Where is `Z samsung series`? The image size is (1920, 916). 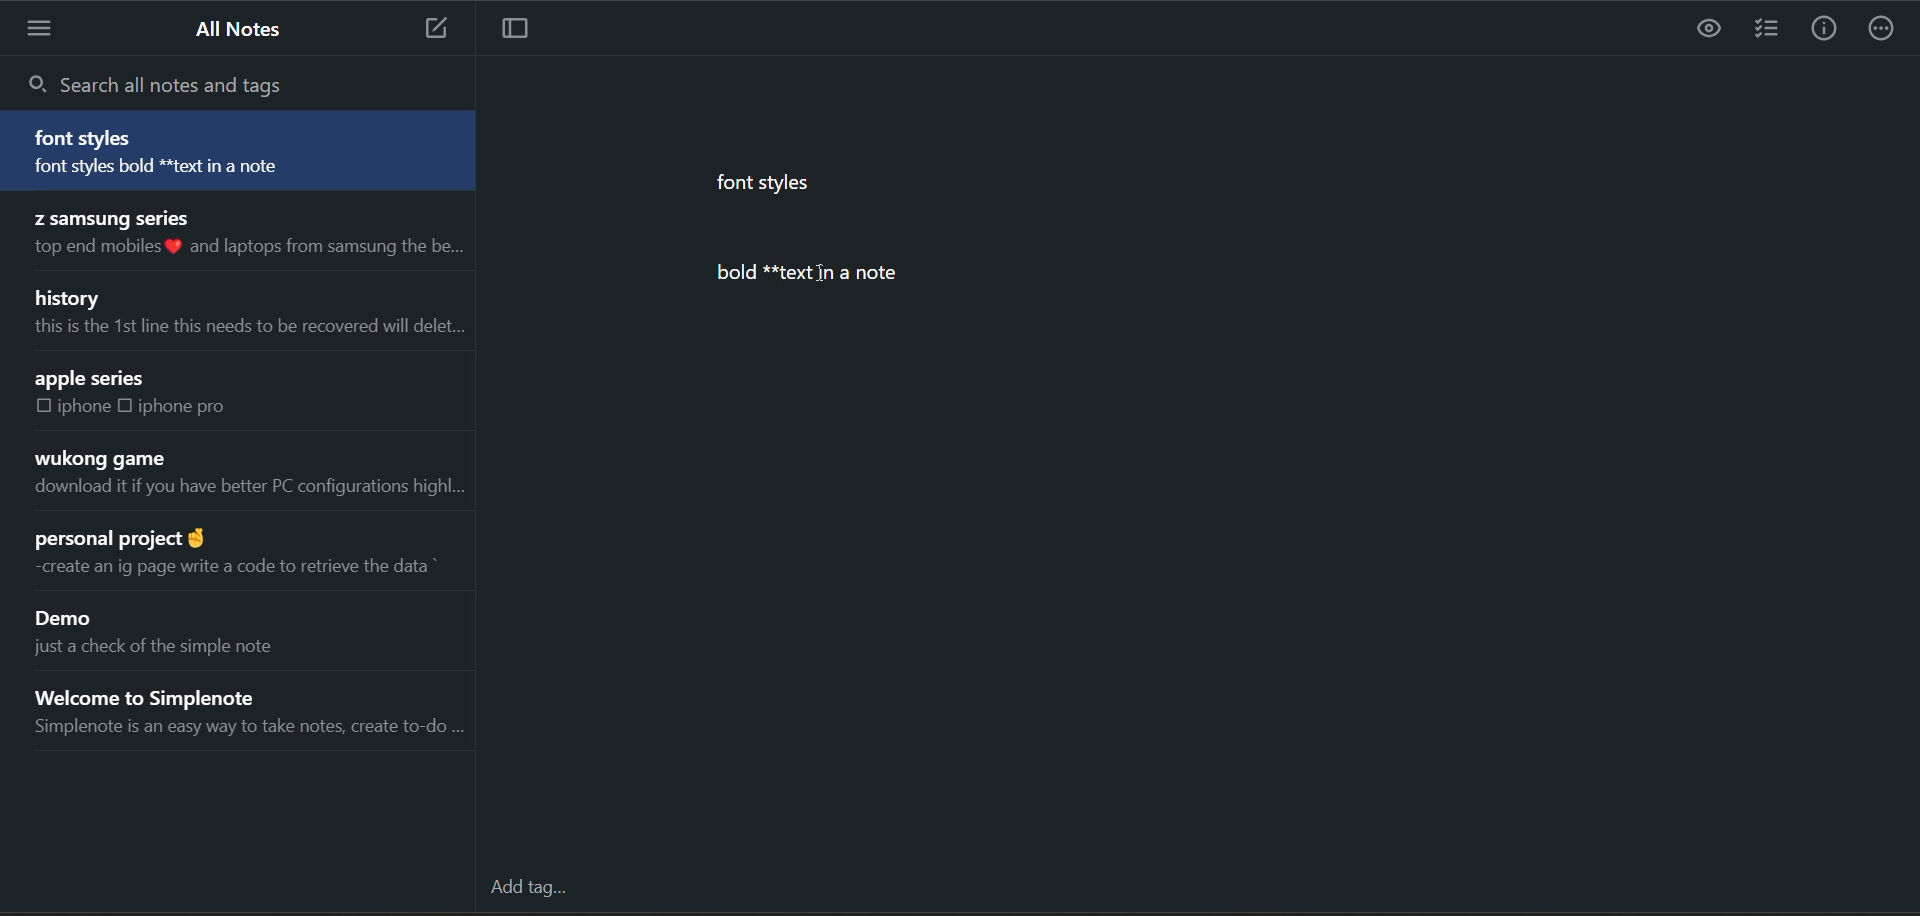
Z samsung series is located at coordinates (109, 216).